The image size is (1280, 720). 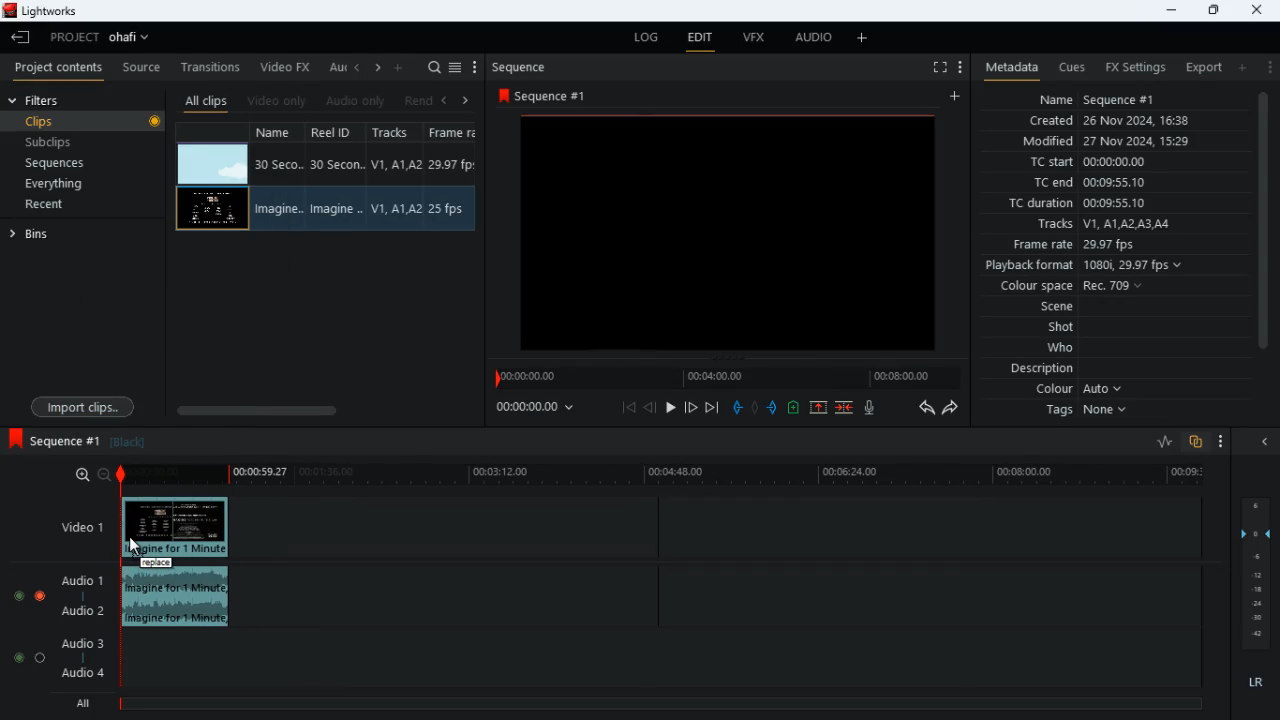 I want to click on everything, so click(x=51, y=185).